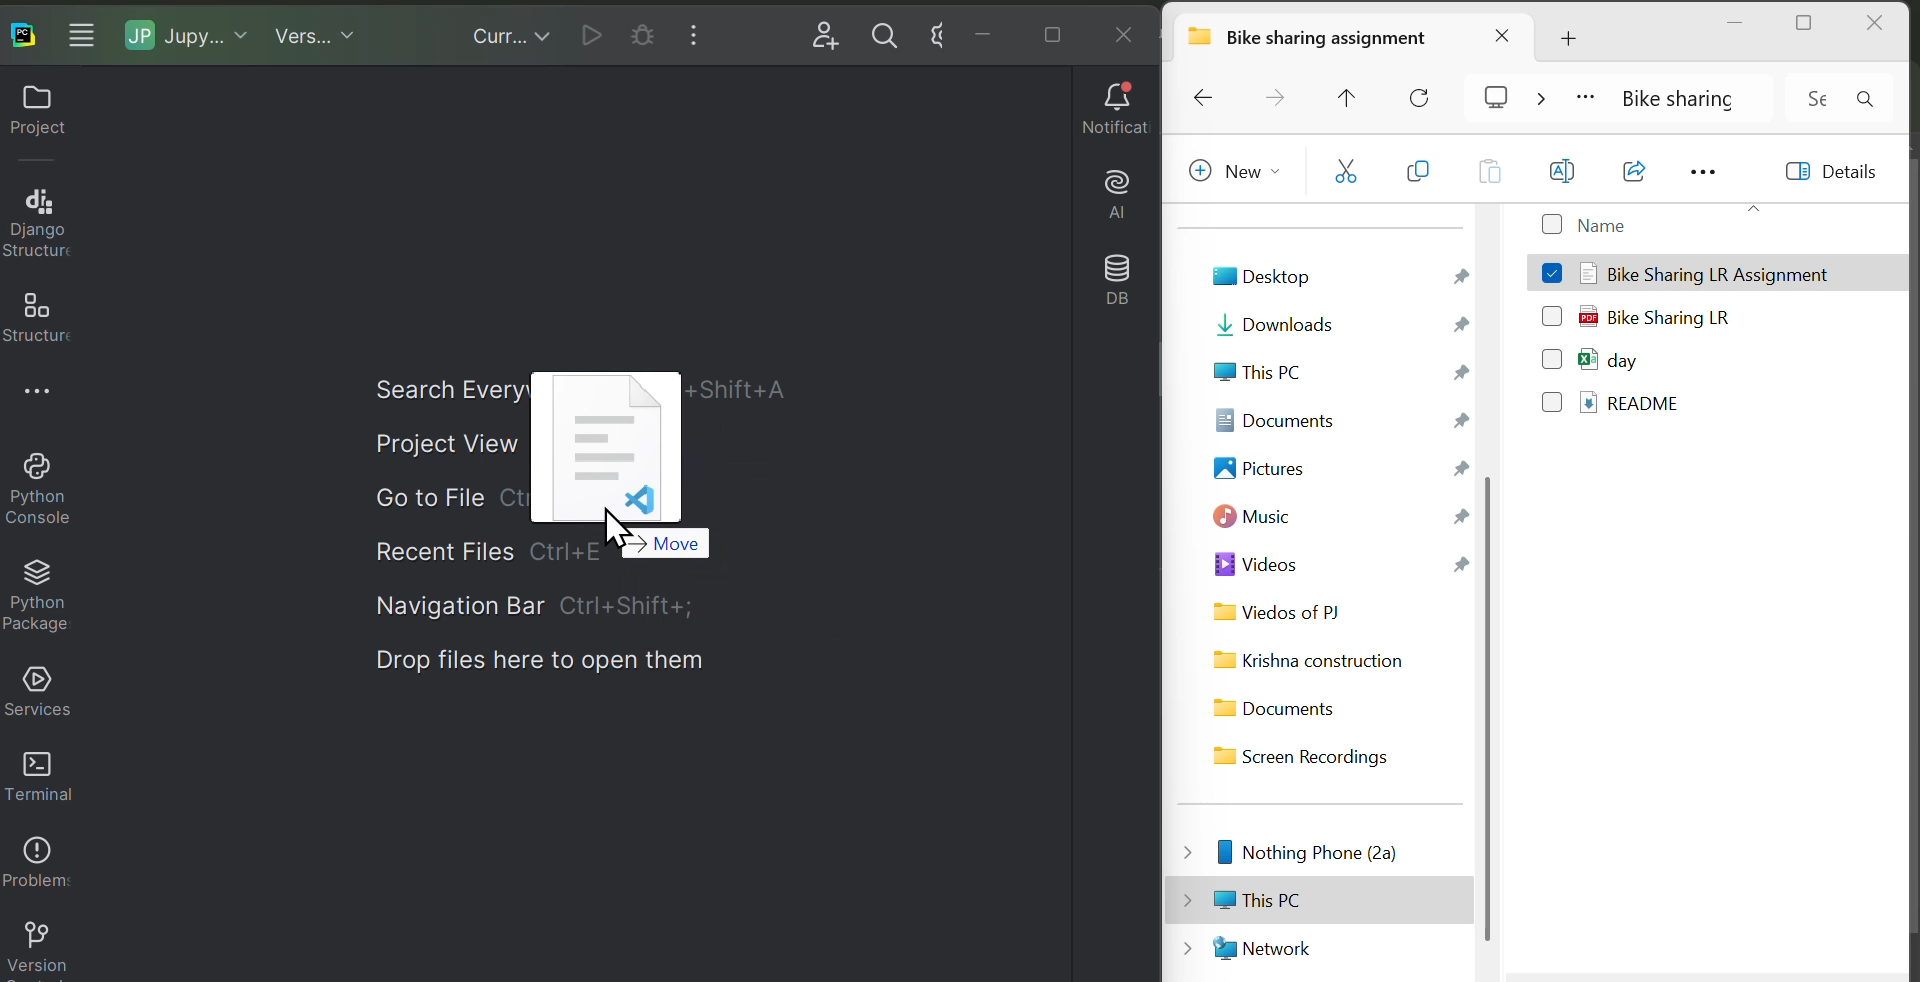 The height and width of the screenshot is (982, 1920). What do you see at coordinates (987, 34) in the screenshot?
I see `minimise` at bounding box center [987, 34].